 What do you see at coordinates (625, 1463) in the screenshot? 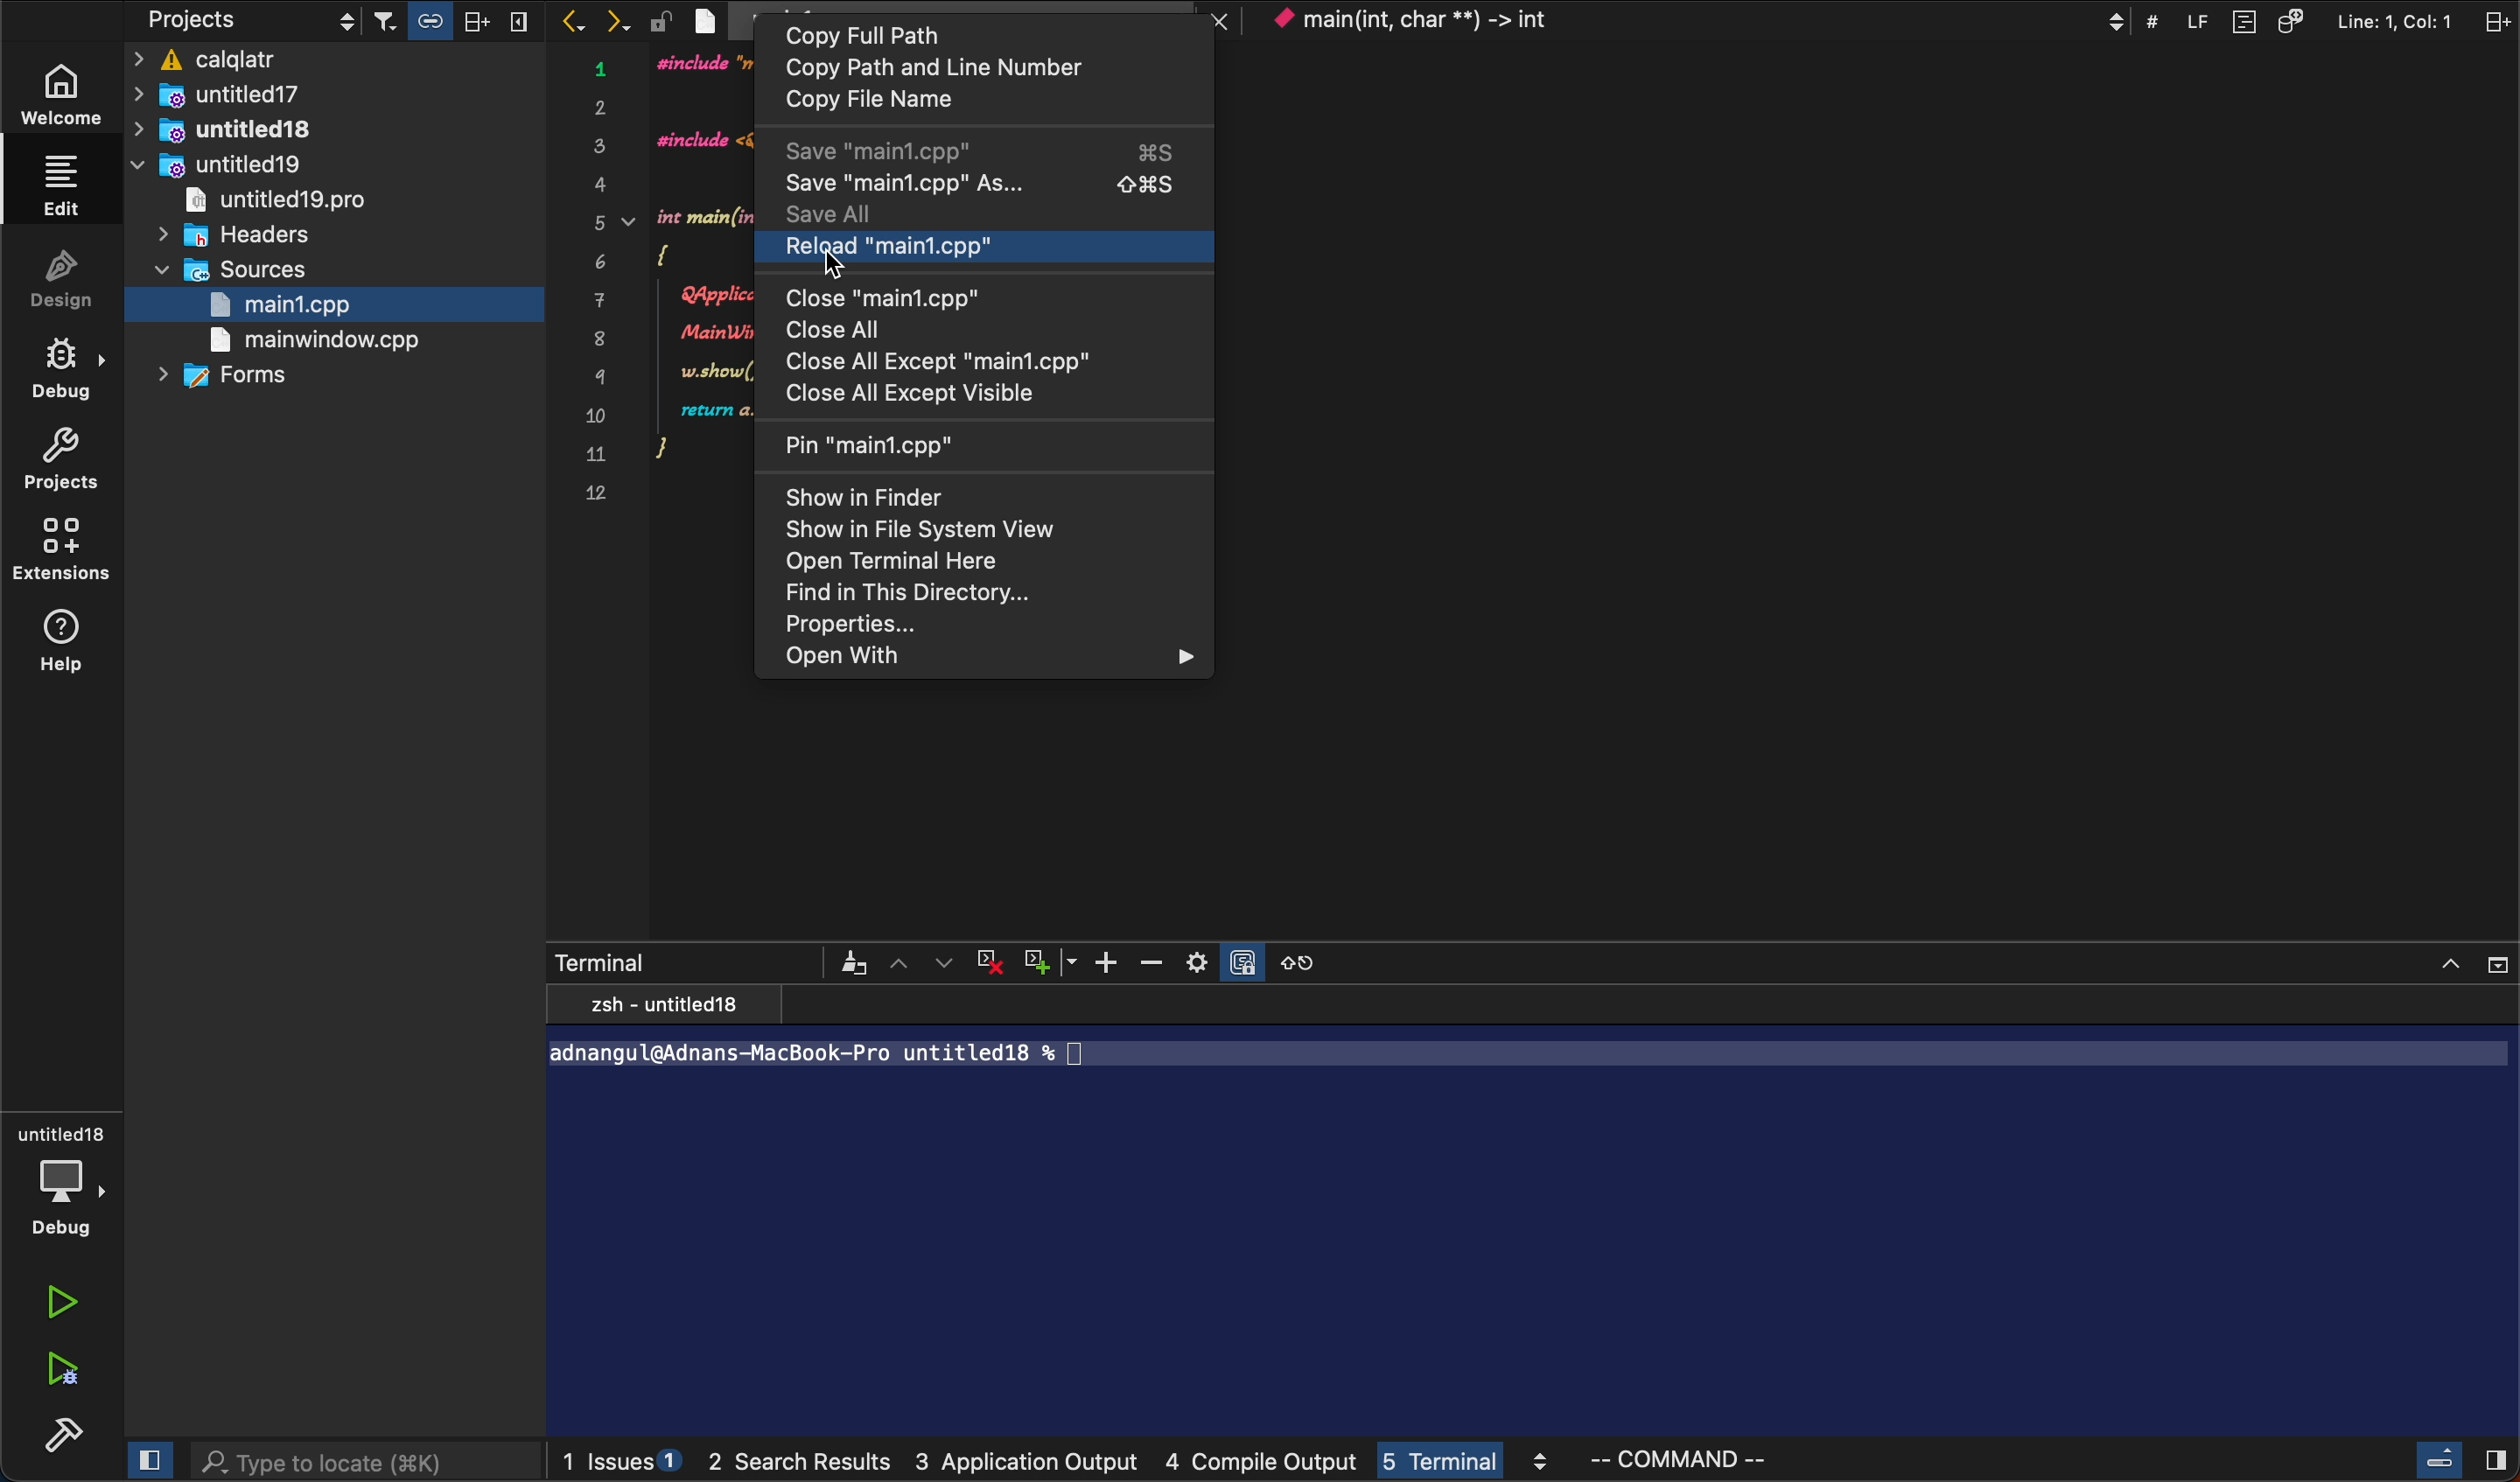
I see `issues` at bounding box center [625, 1463].